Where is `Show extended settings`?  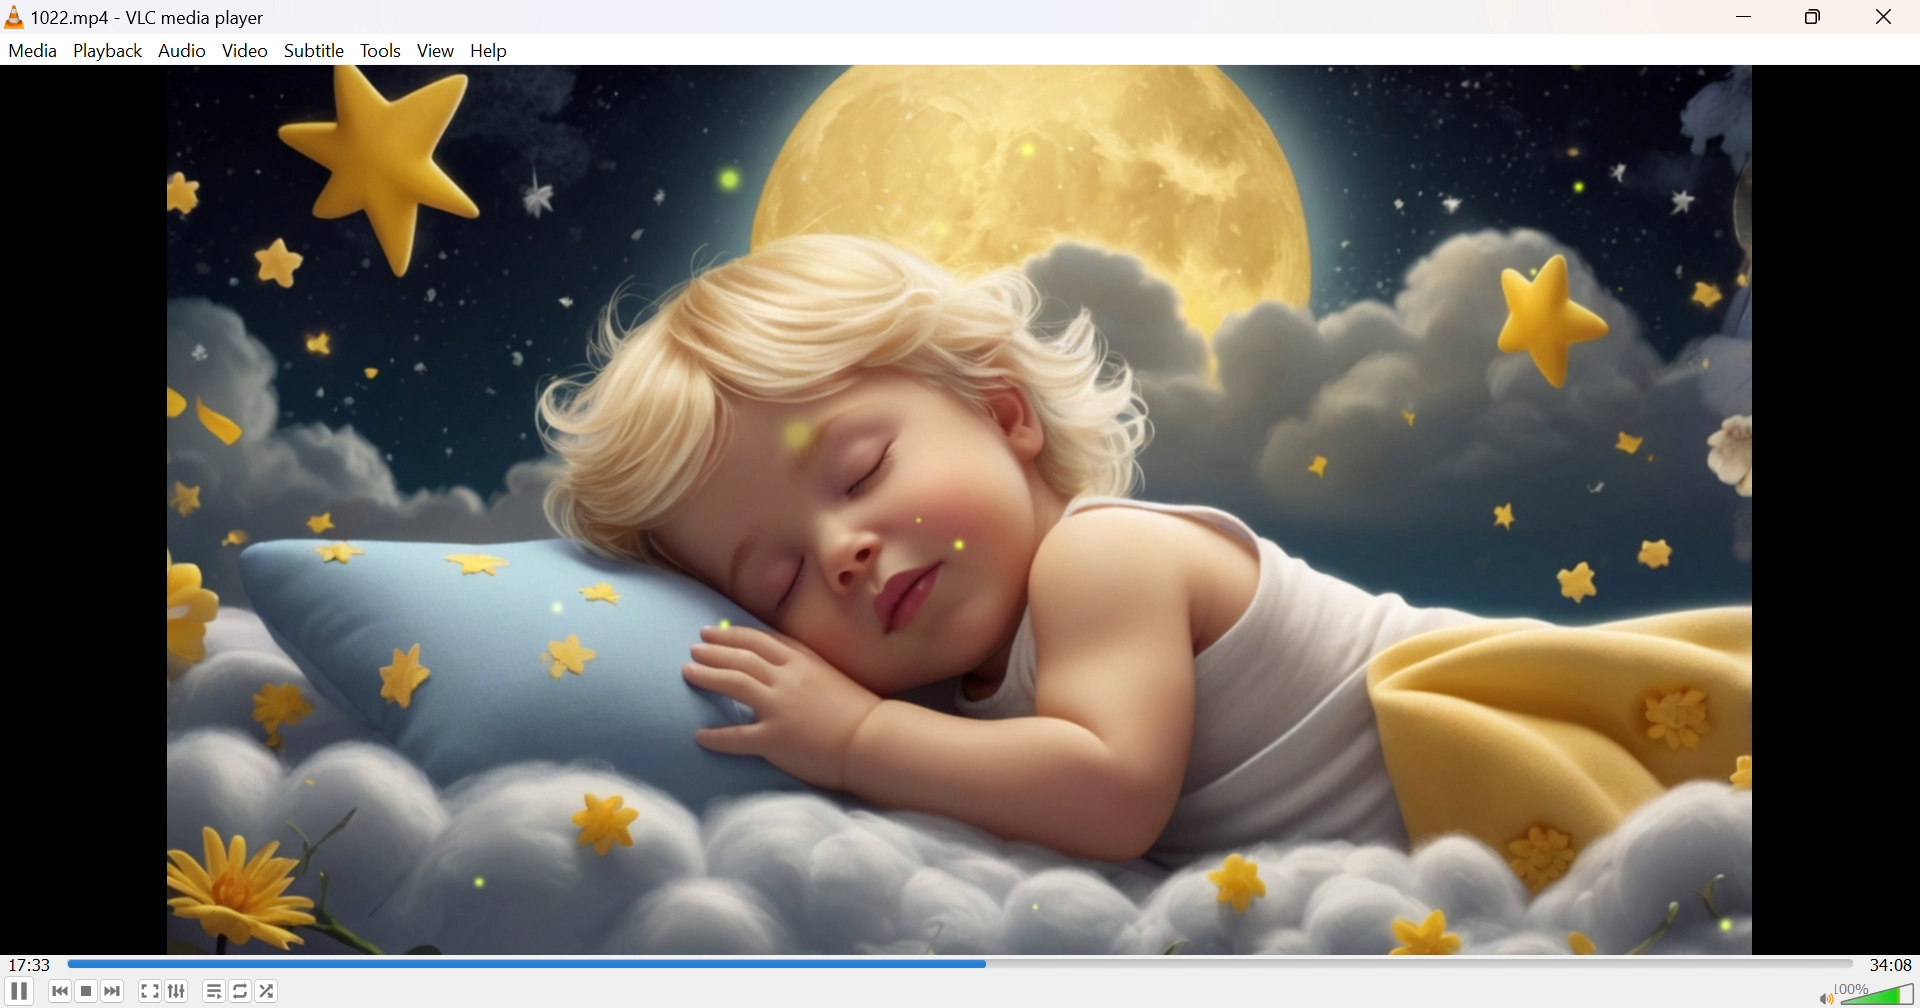
Show extended settings is located at coordinates (179, 991).